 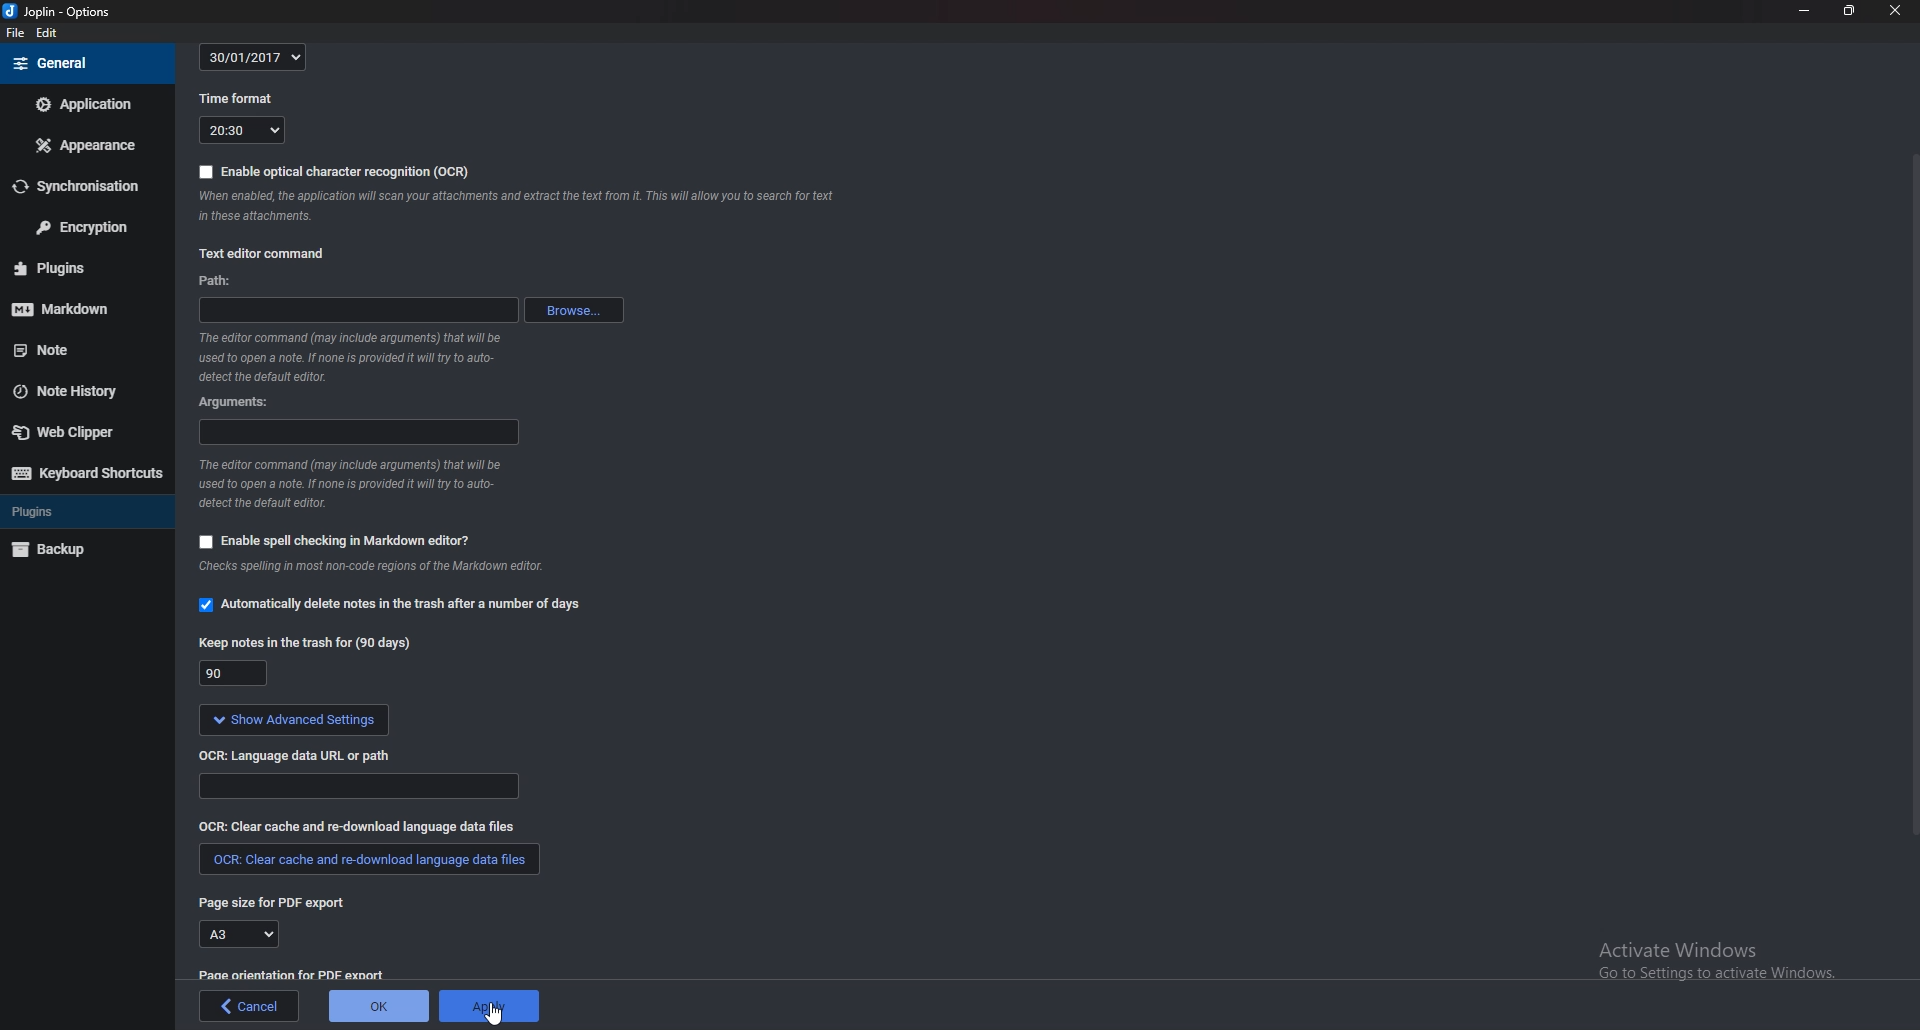 I want to click on 90 days, so click(x=233, y=676).